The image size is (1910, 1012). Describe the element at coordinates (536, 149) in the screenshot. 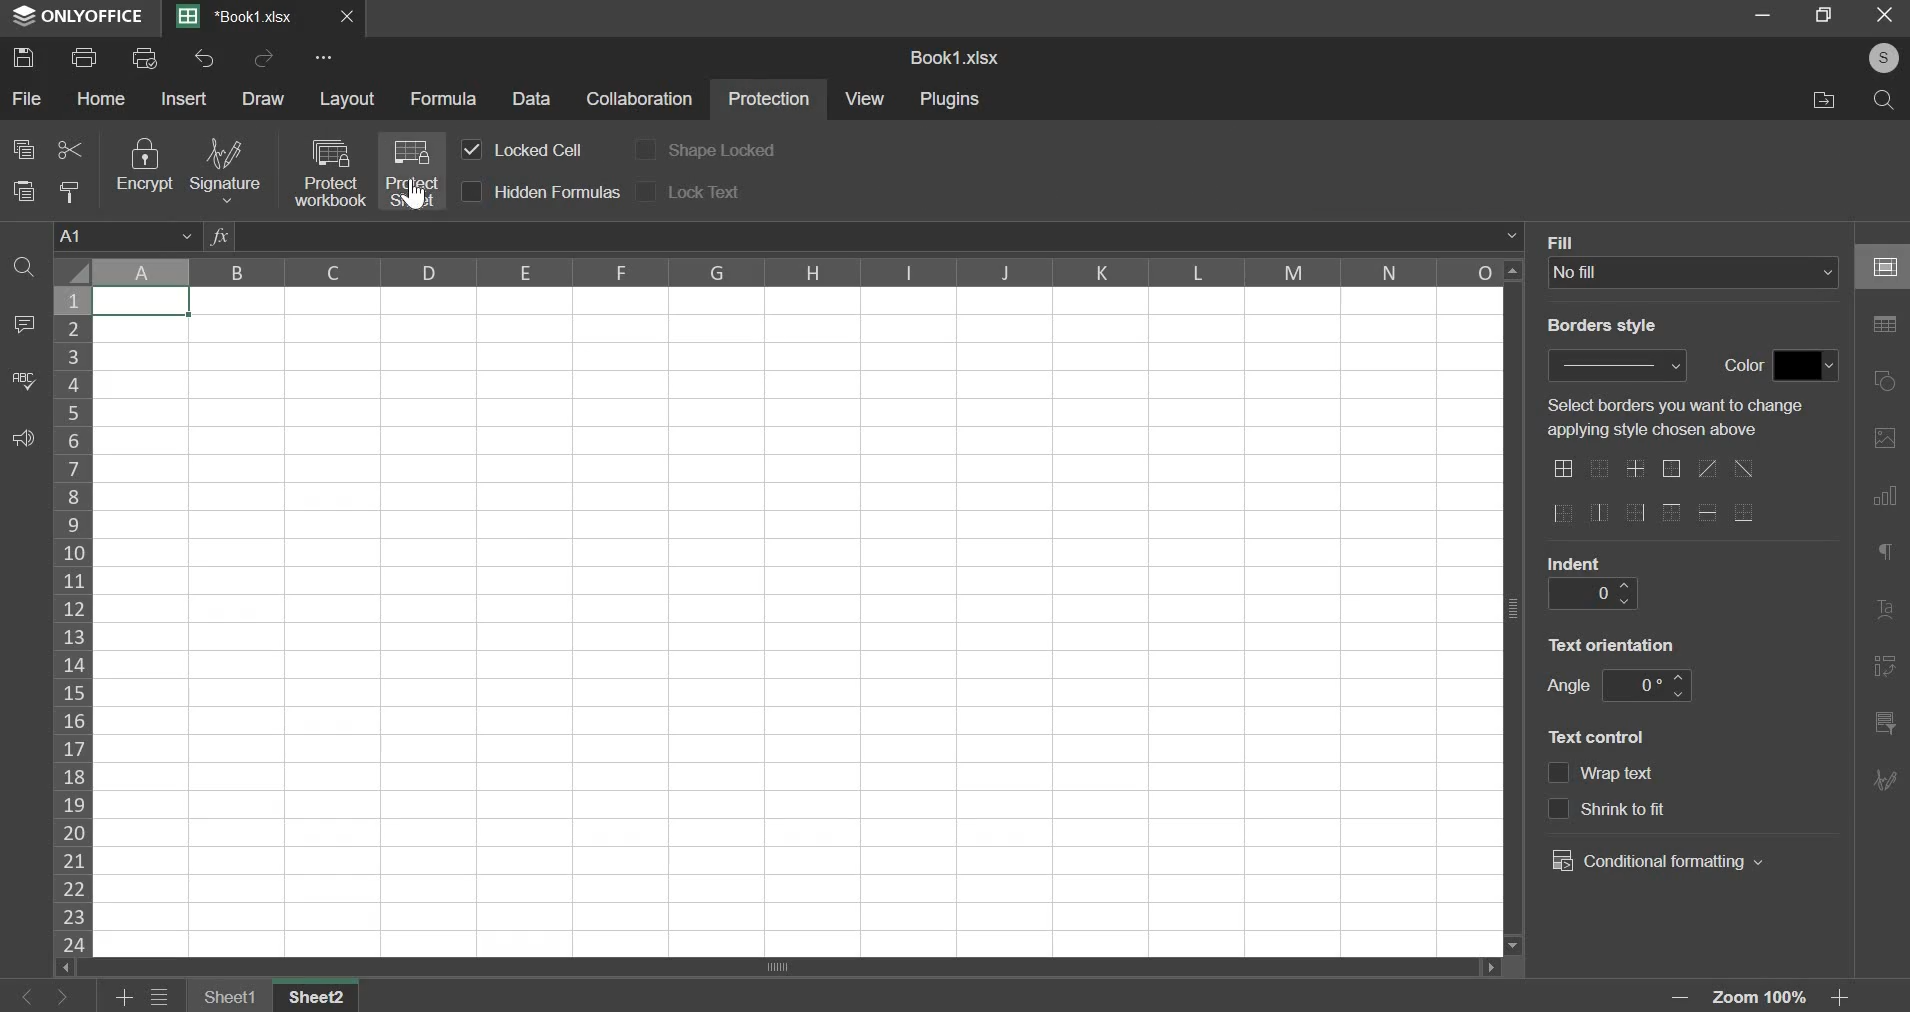

I see `locked cell` at that location.